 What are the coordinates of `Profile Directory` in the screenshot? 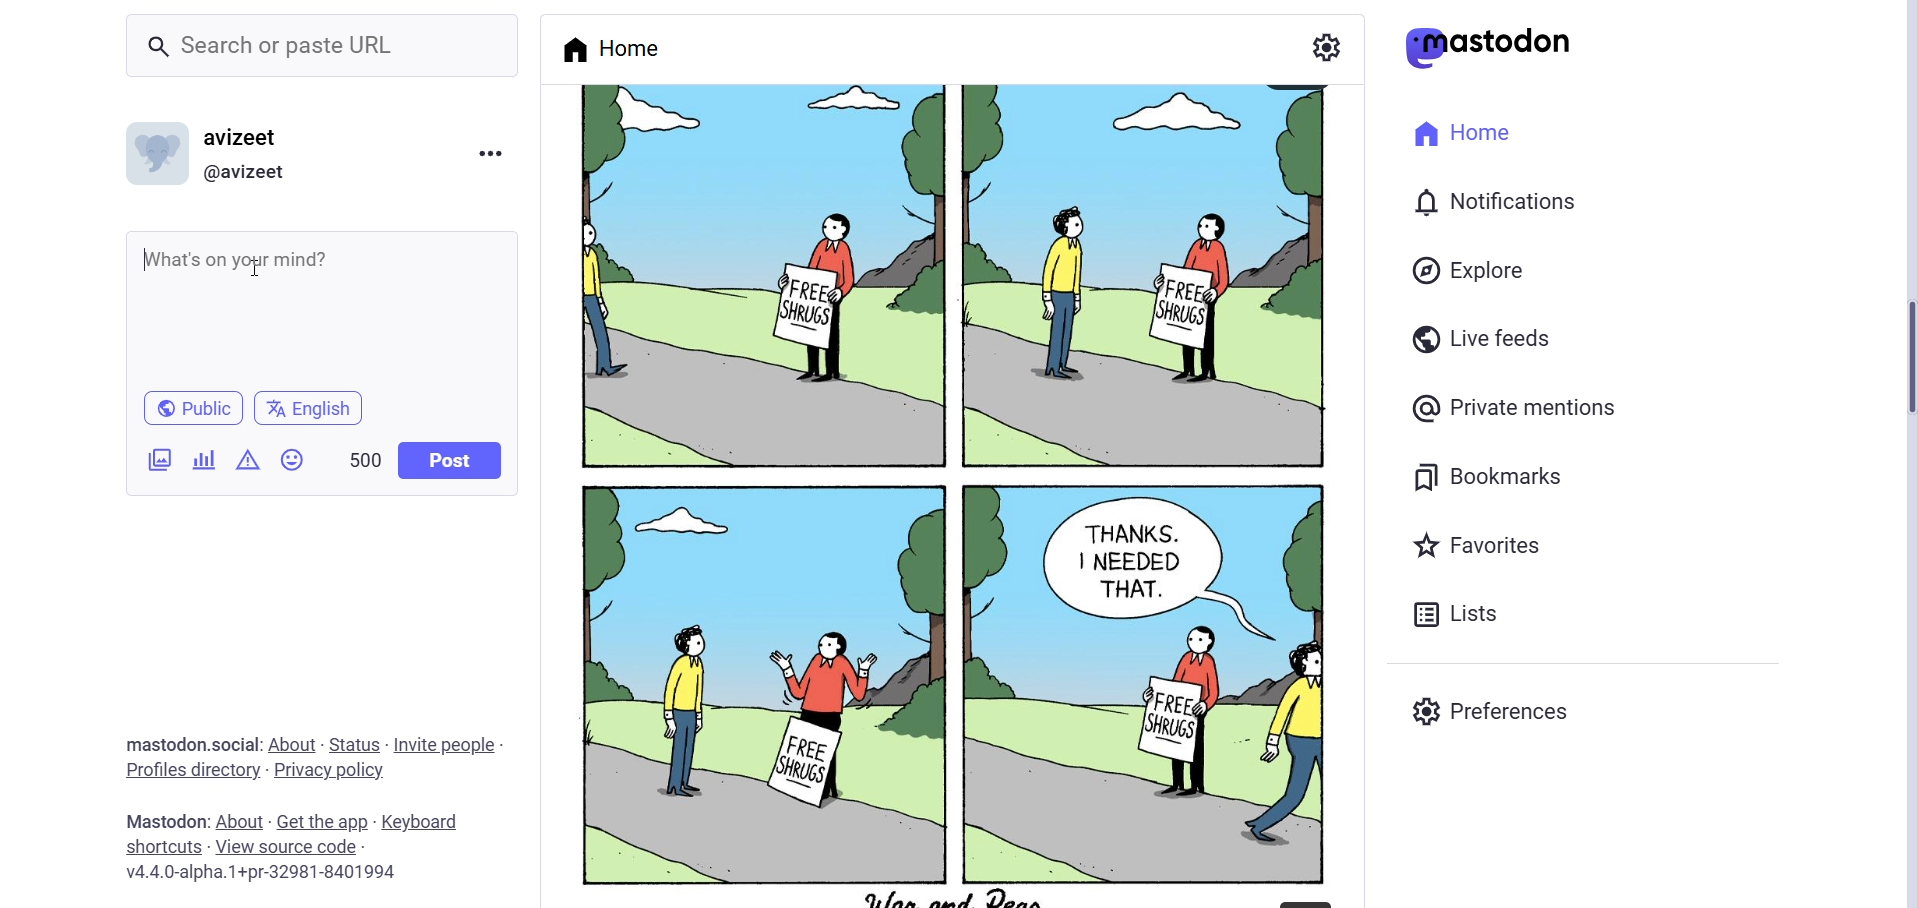 It's located at (189, 768).